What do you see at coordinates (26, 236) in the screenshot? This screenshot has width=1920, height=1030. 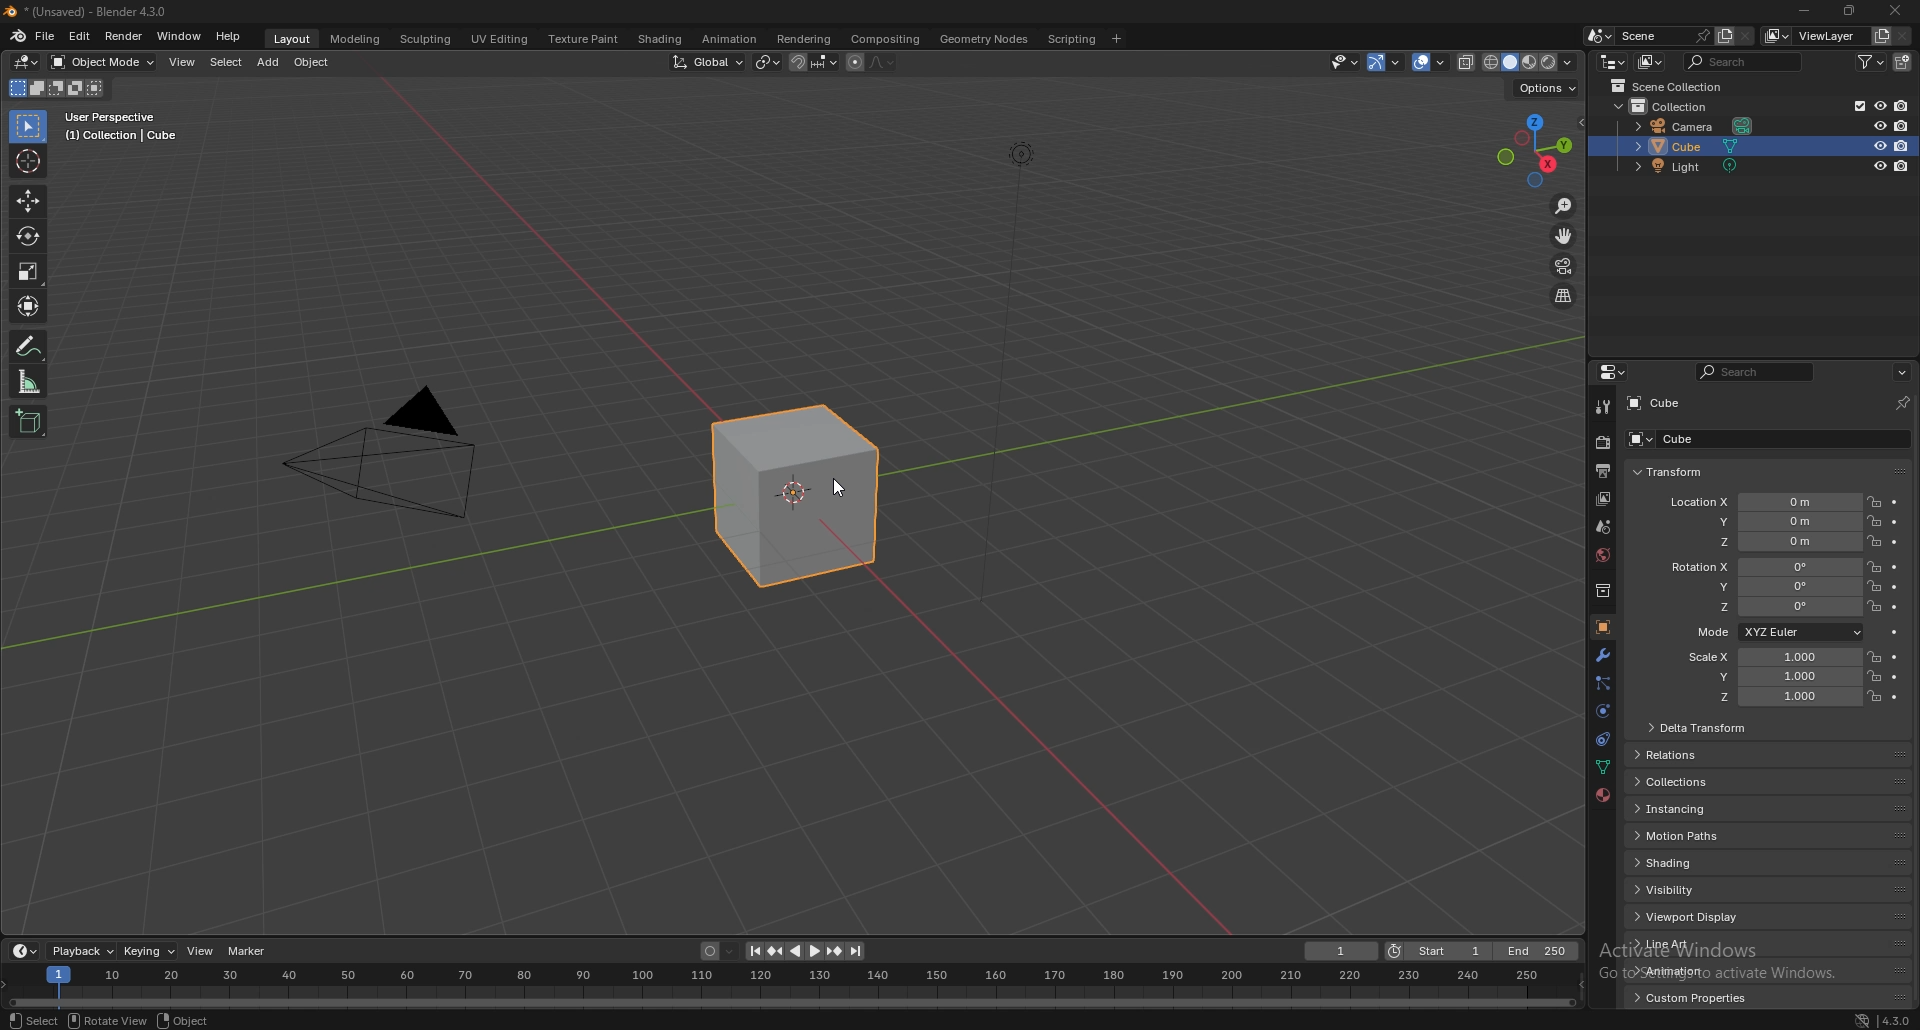 I see `rotate` at bounding box center [26, 236].